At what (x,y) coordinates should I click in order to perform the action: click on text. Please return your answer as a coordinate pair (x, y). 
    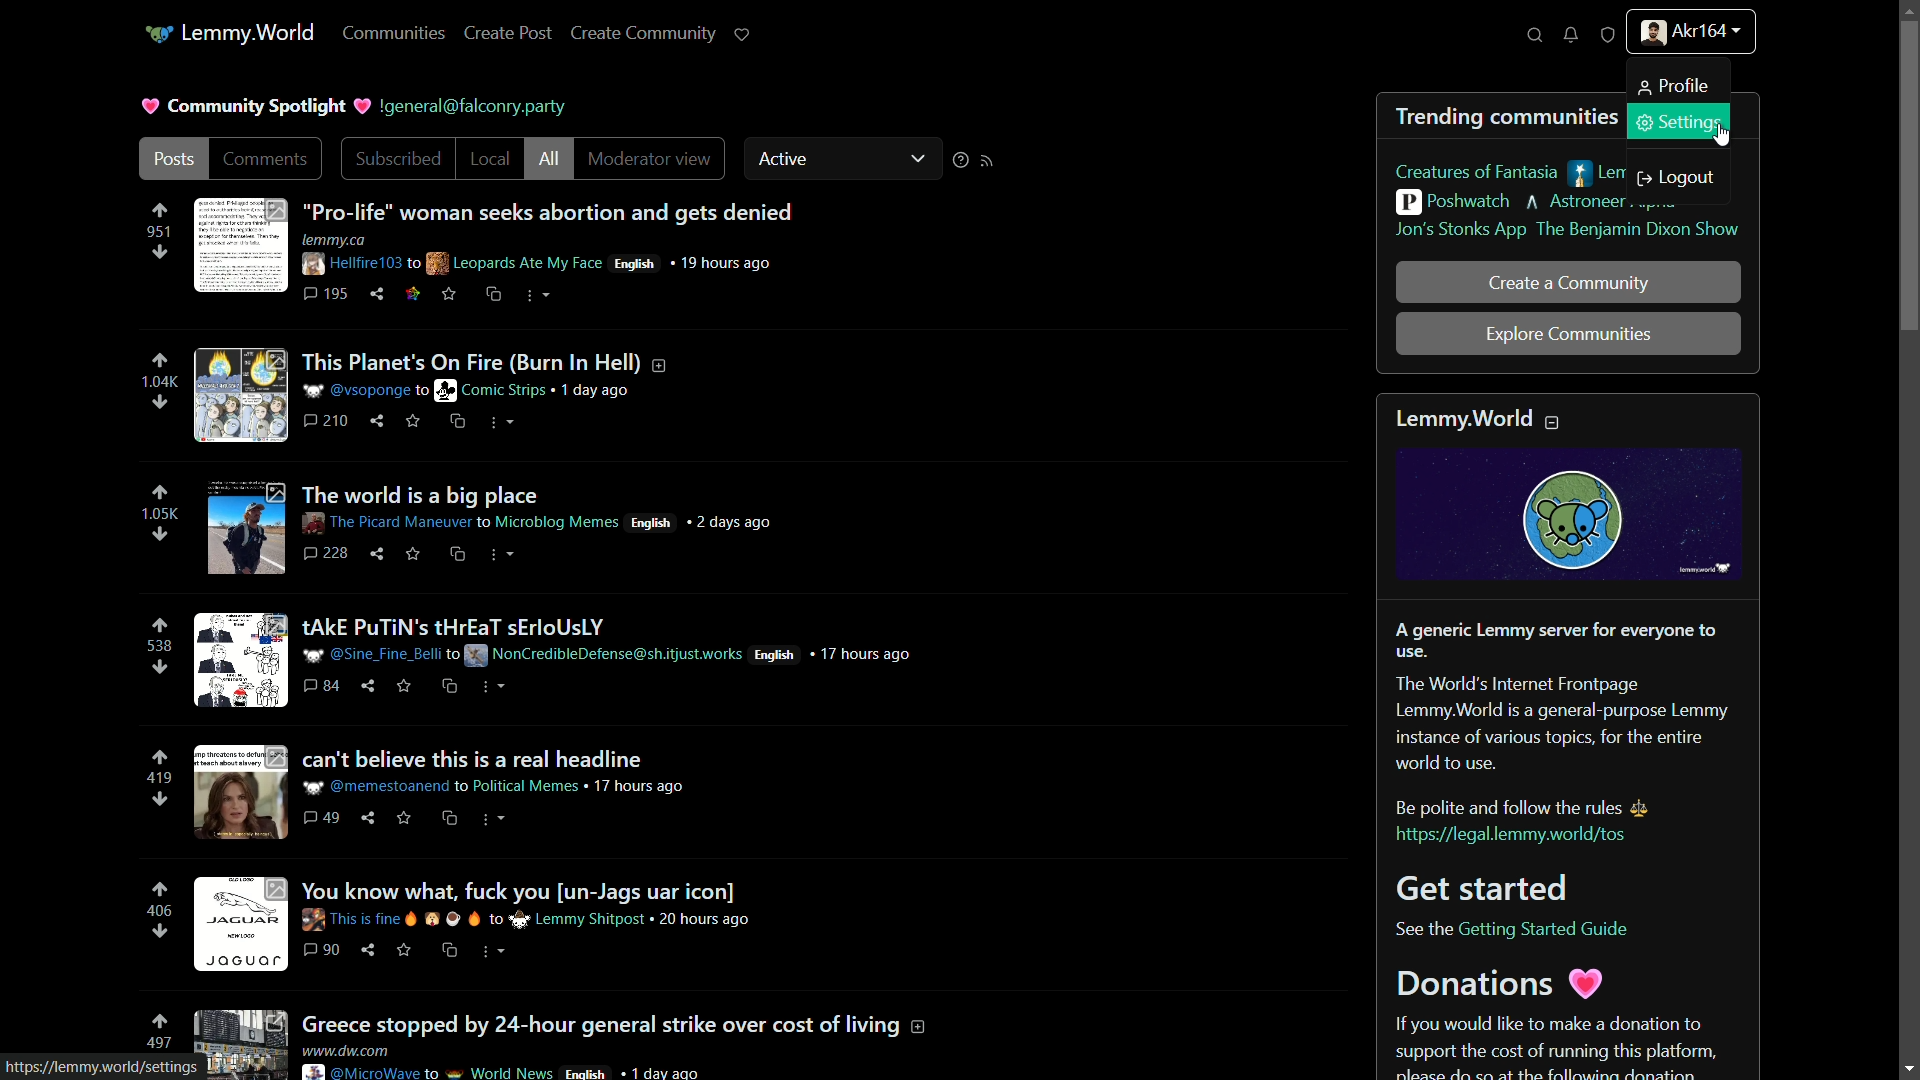
    Looking at the image, I should click on (479, 109).